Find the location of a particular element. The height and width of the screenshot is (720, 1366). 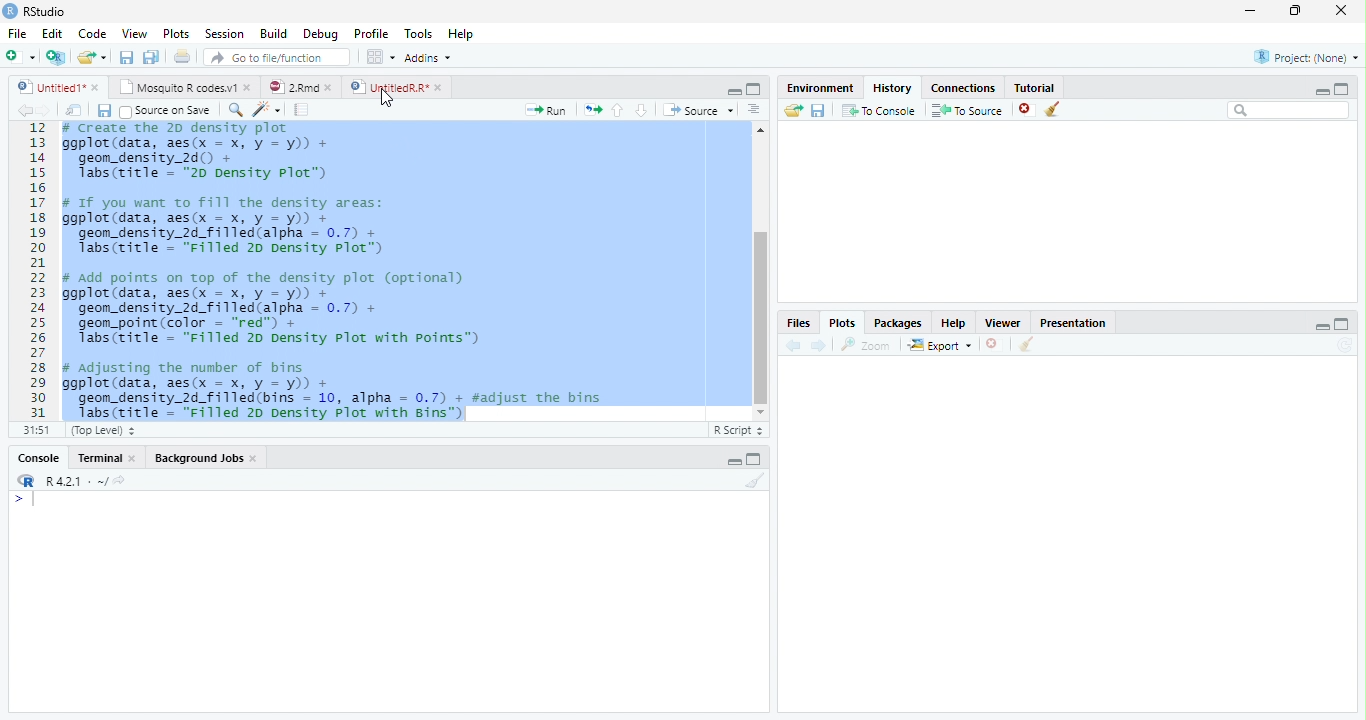

Console is located at coordinates (38, 459).